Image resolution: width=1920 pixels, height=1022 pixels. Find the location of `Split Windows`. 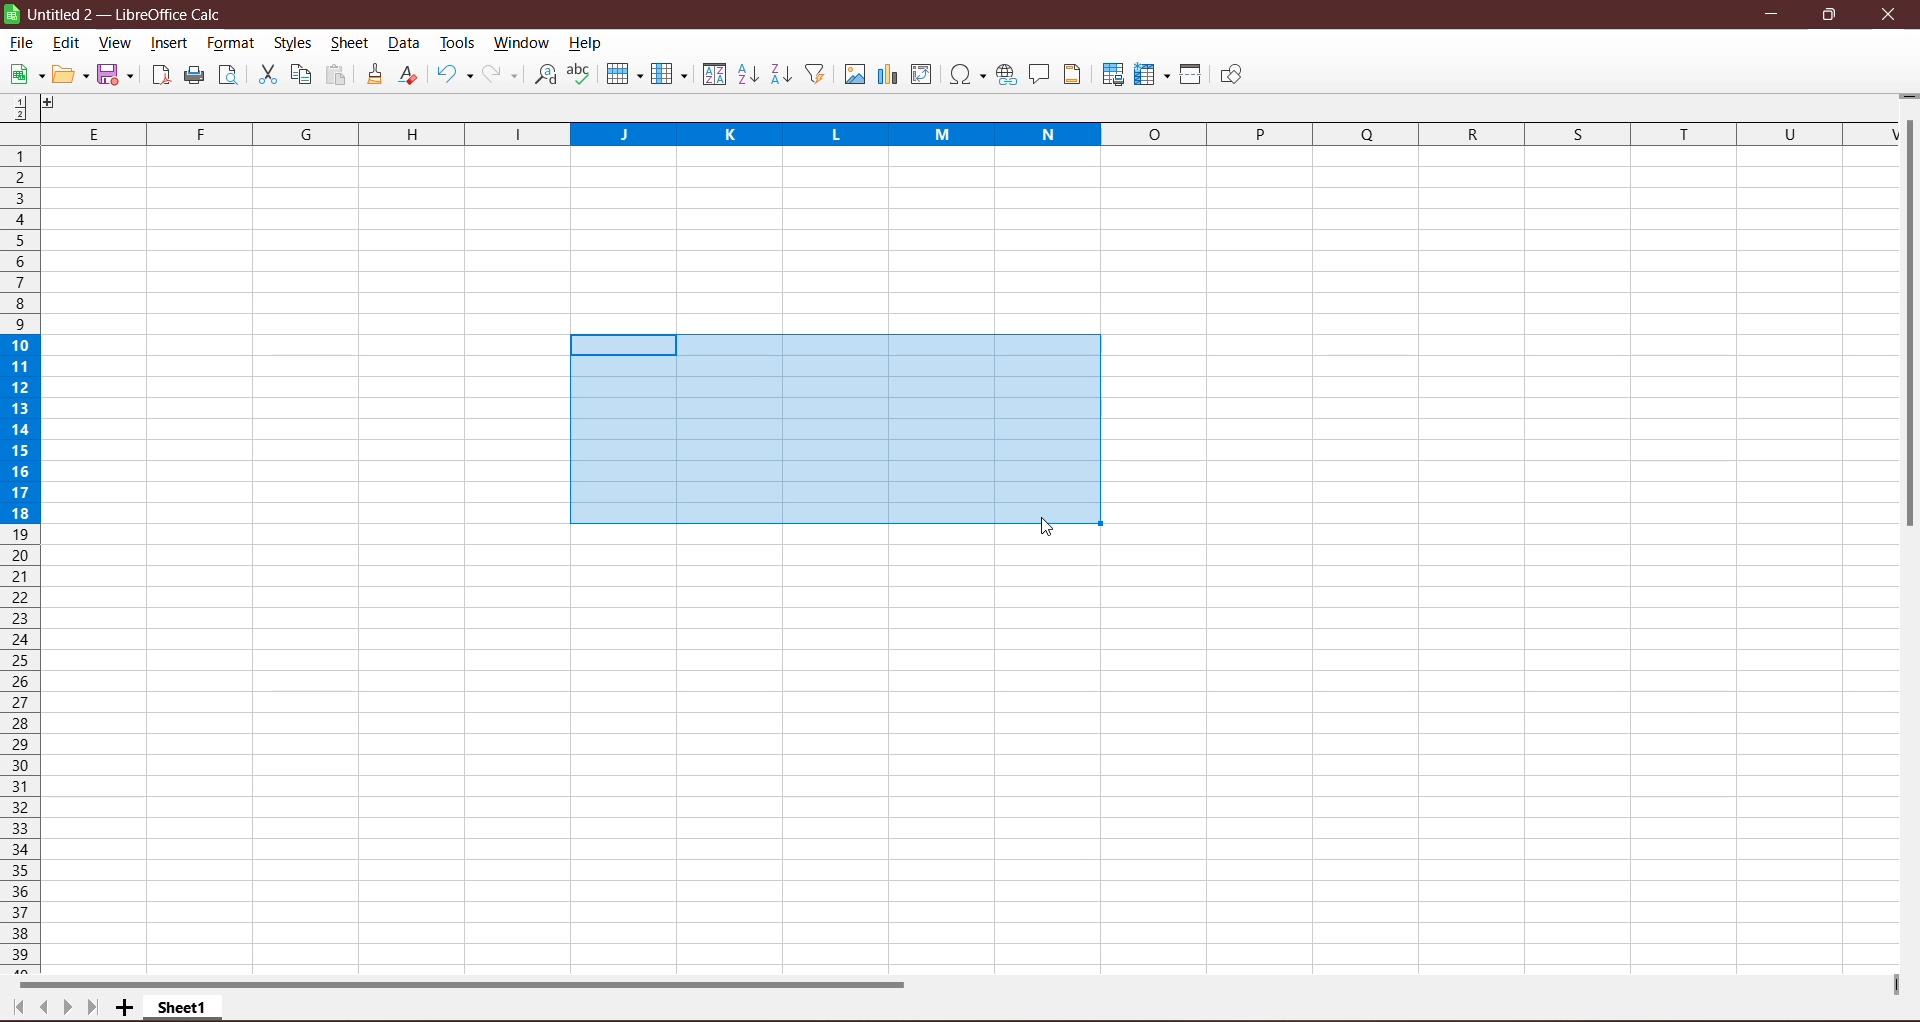

Split Windows is located at coordinates (1191, 74).